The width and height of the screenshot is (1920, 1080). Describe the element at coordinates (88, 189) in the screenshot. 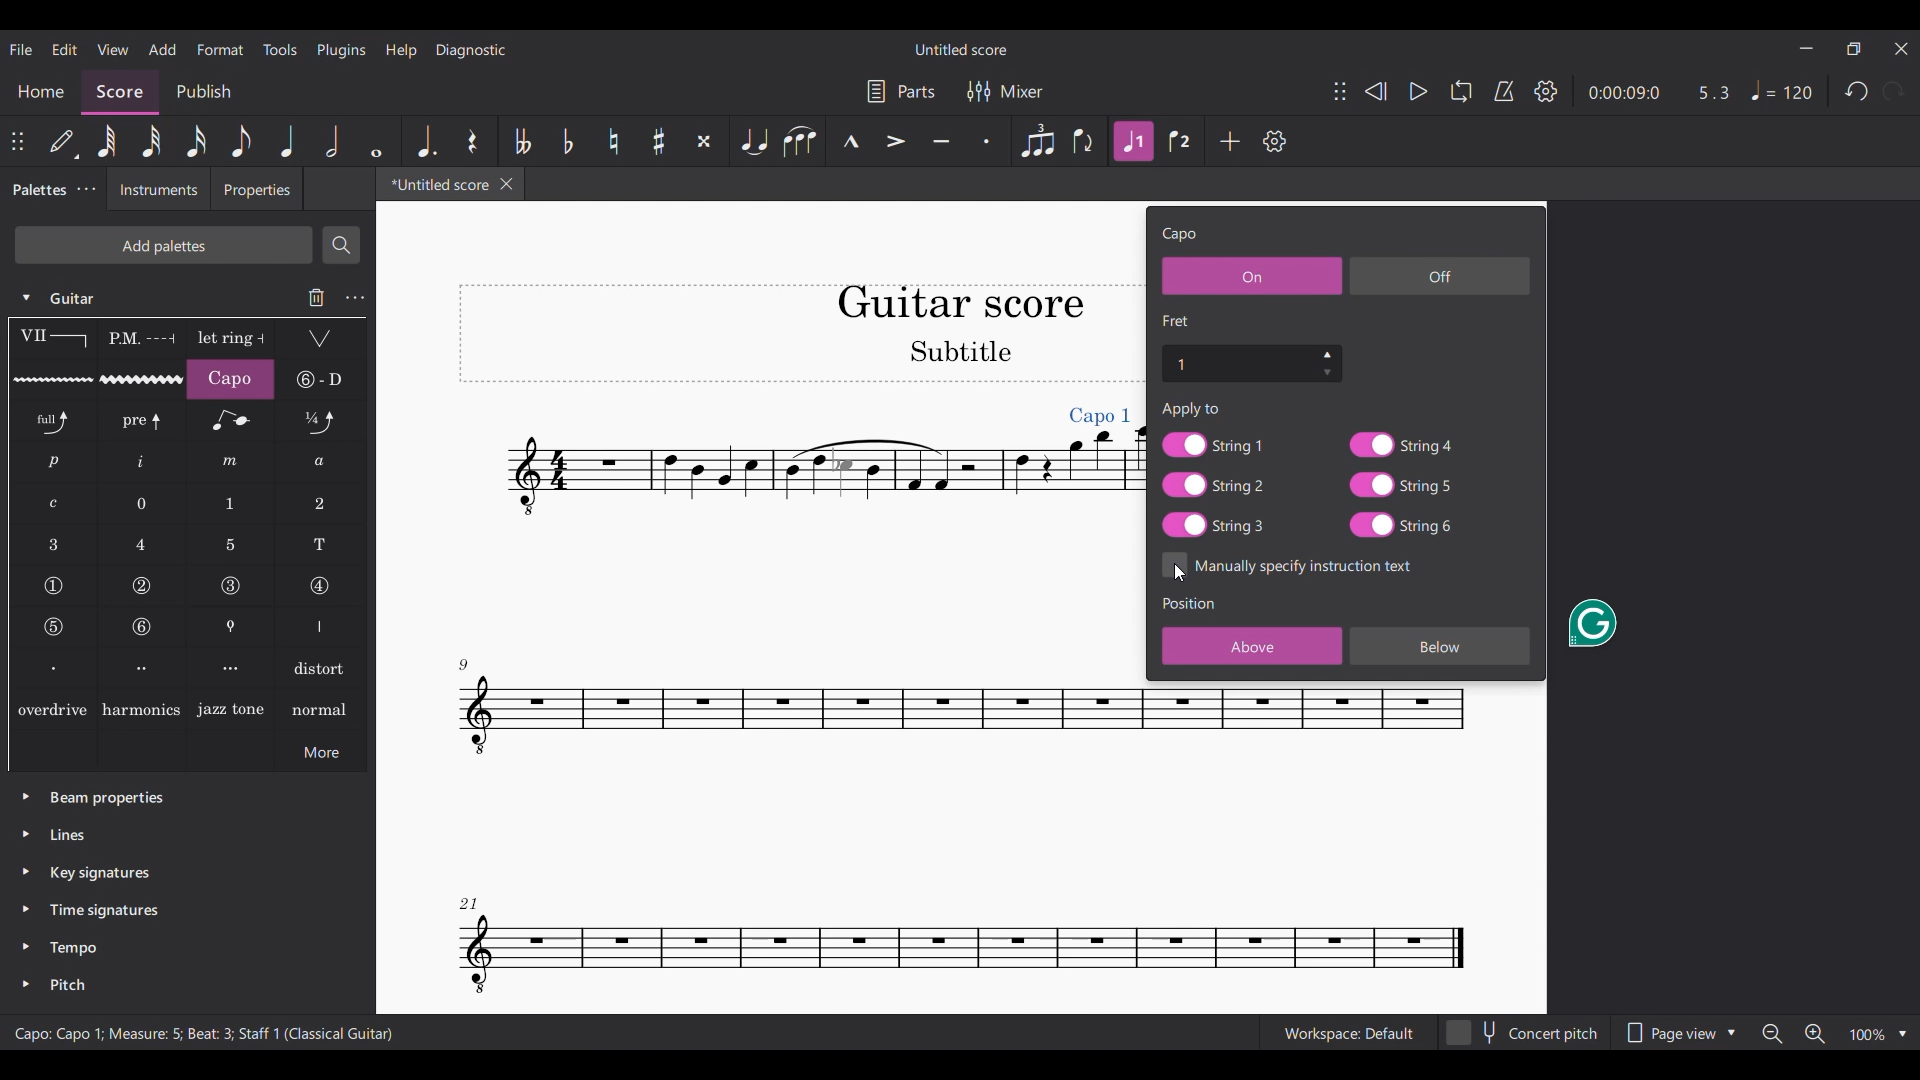

I see `Palette tab settings` at that location.